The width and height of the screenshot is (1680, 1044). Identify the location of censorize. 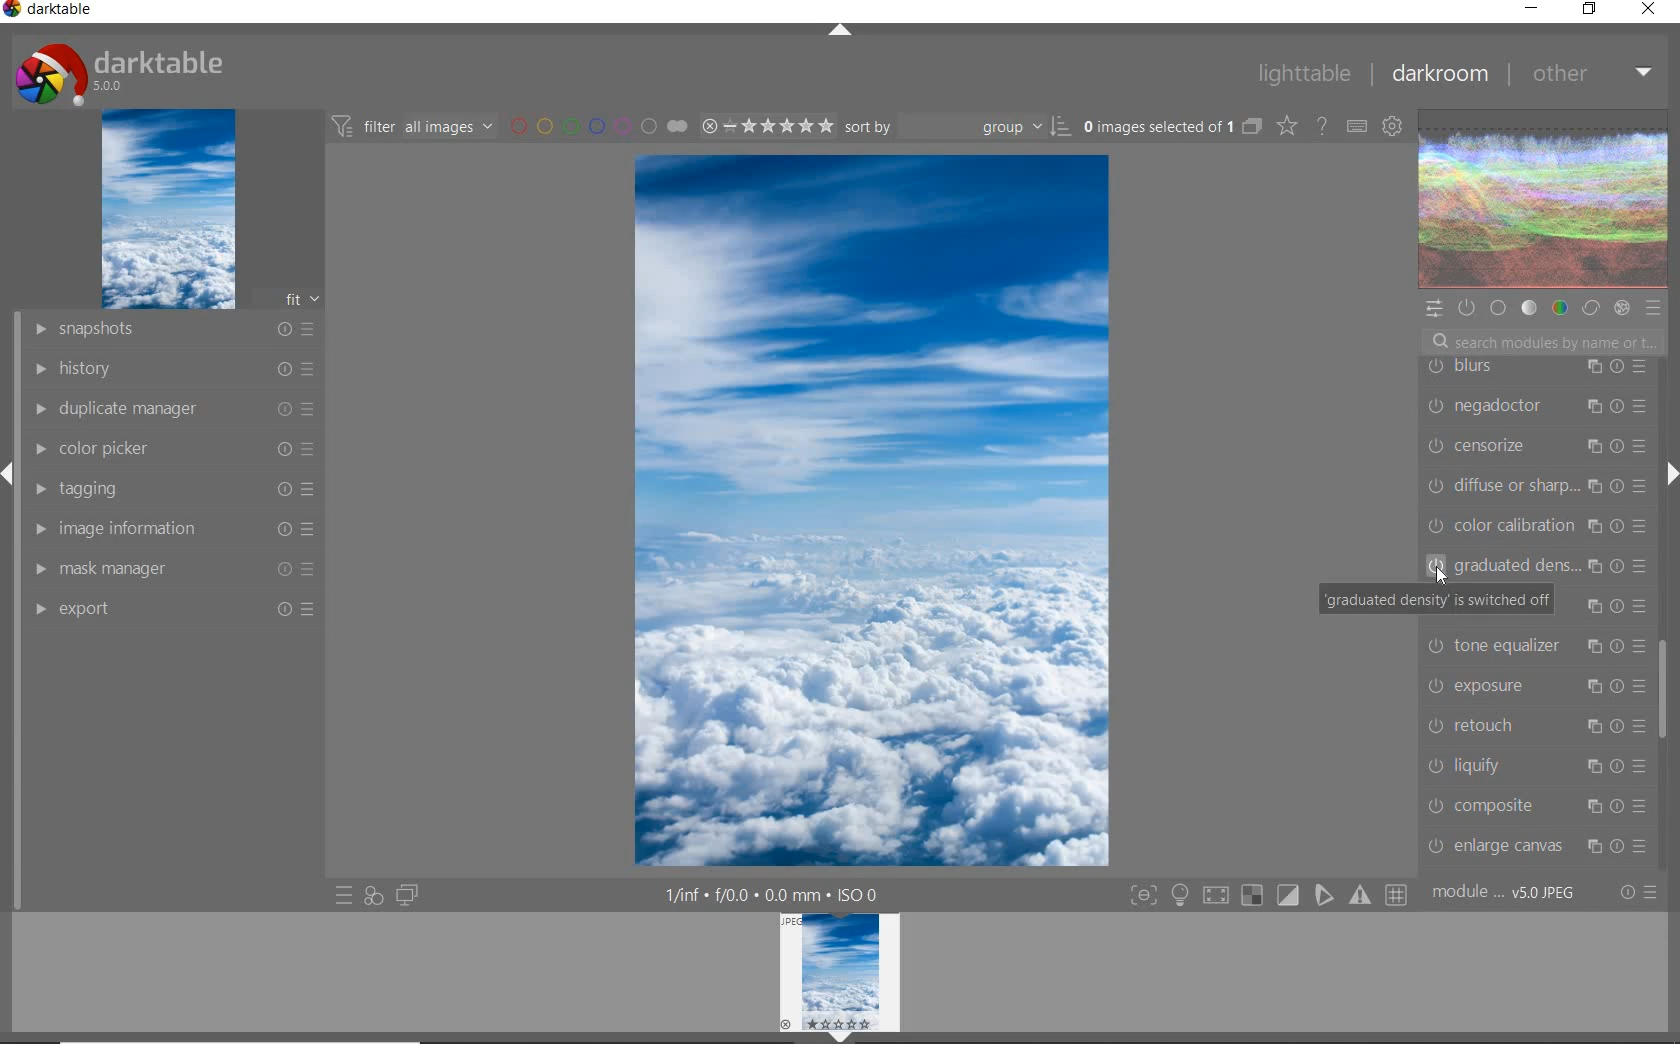
(1535, 447).